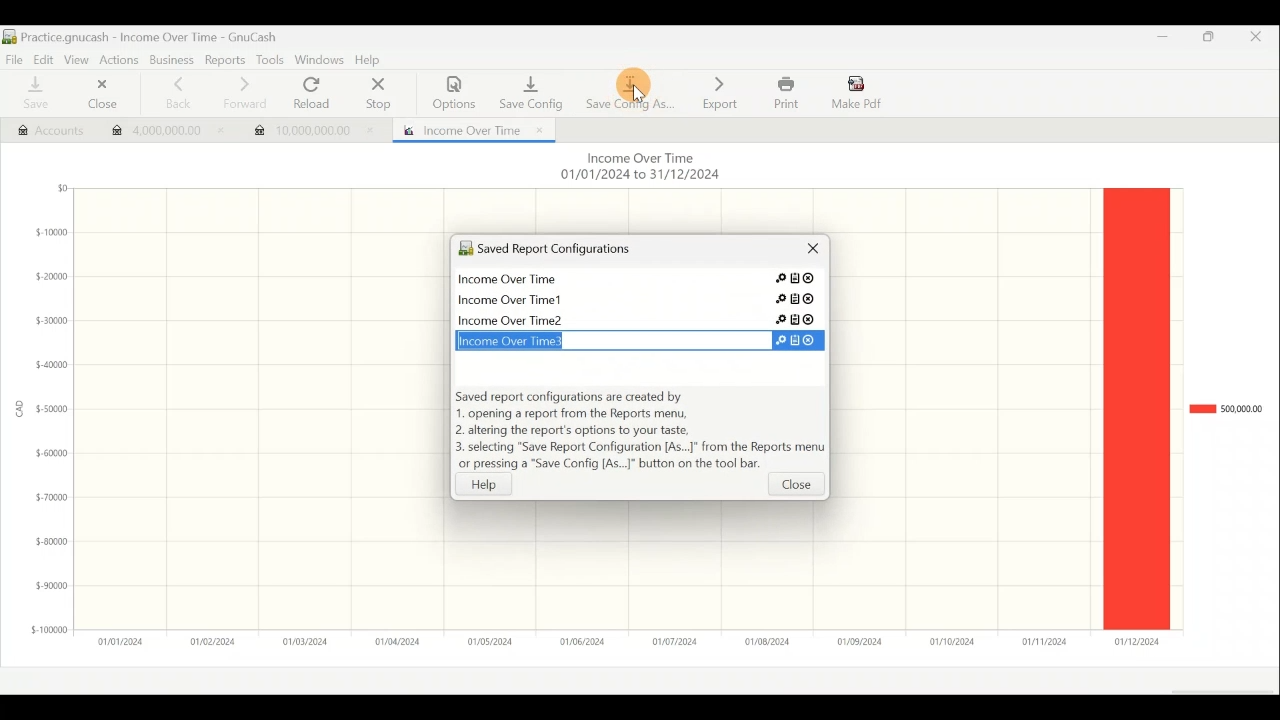 The height and width of the screenshot is (720, 1280). Describe the element at coordinates (1156, 42) in the screenshot. I see `Minimize` at that location.